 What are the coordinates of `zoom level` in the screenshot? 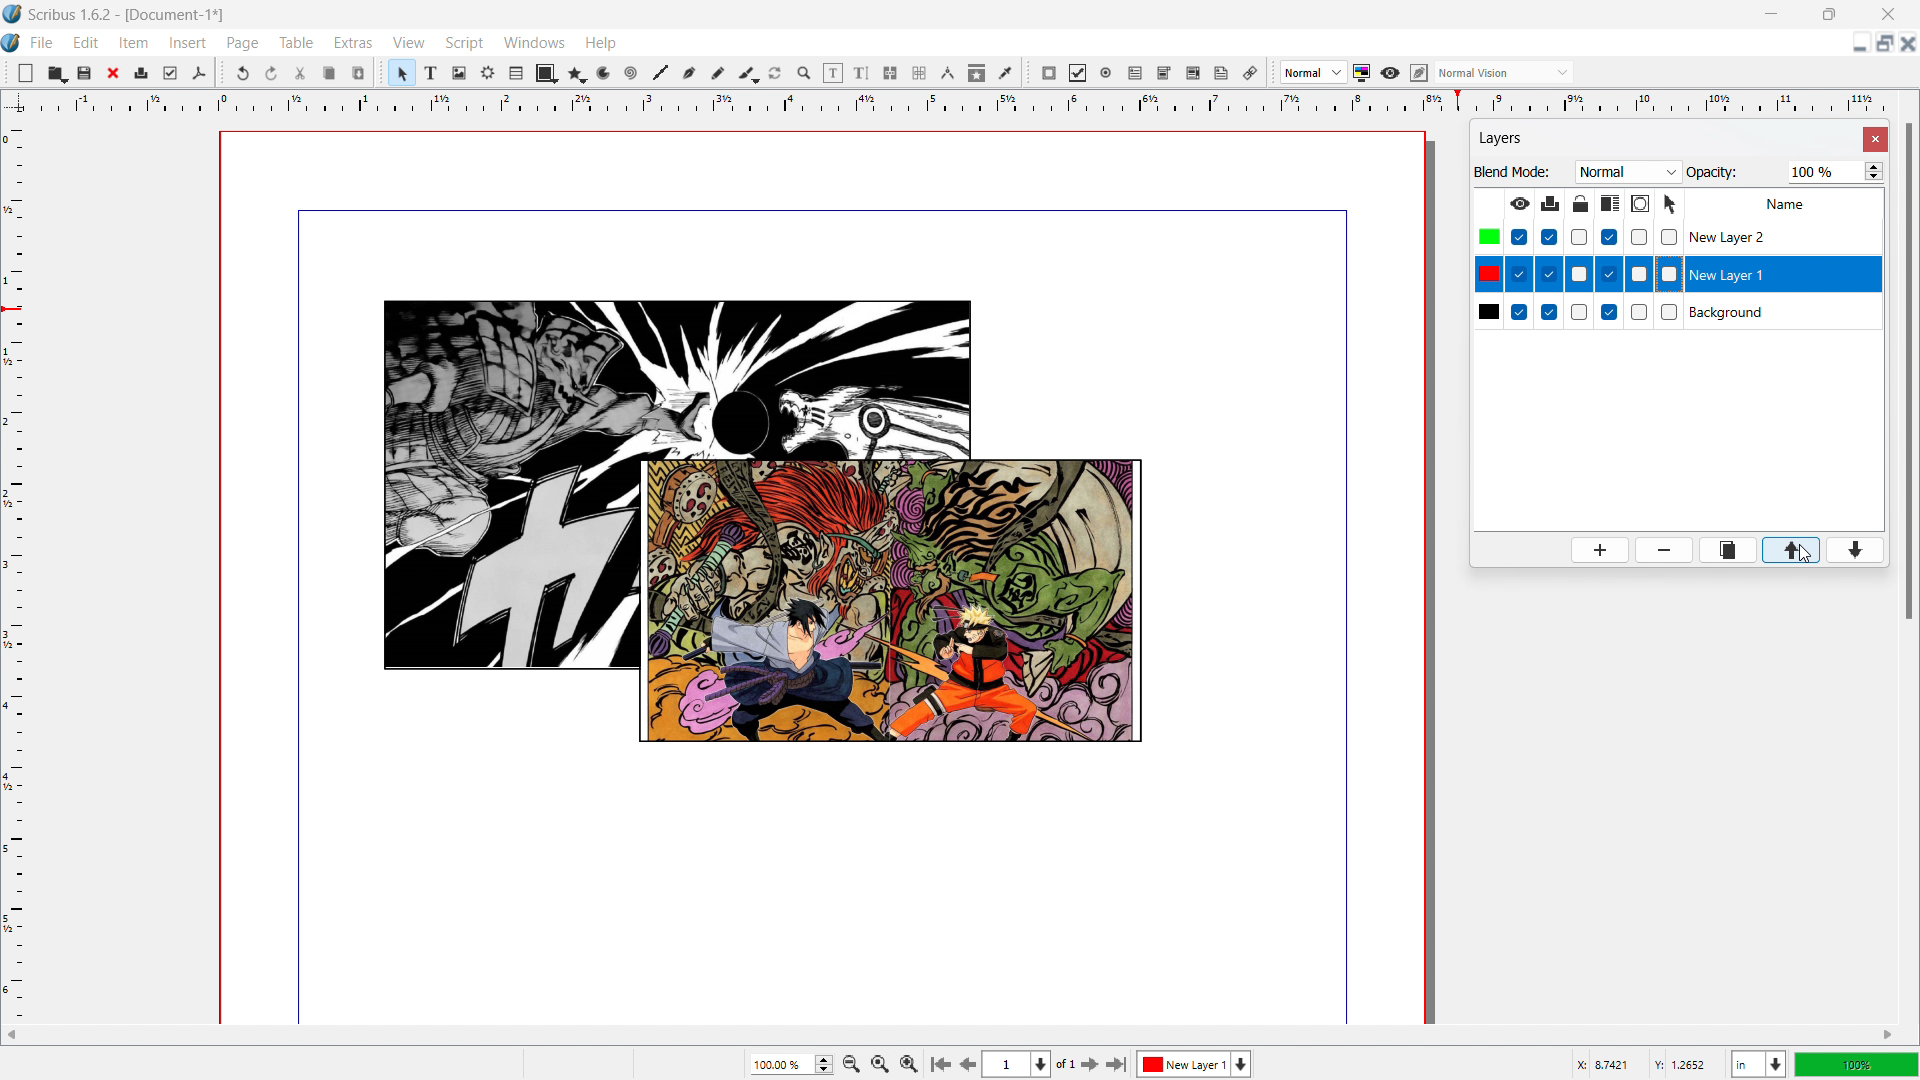 It's located at (1858, 1064).